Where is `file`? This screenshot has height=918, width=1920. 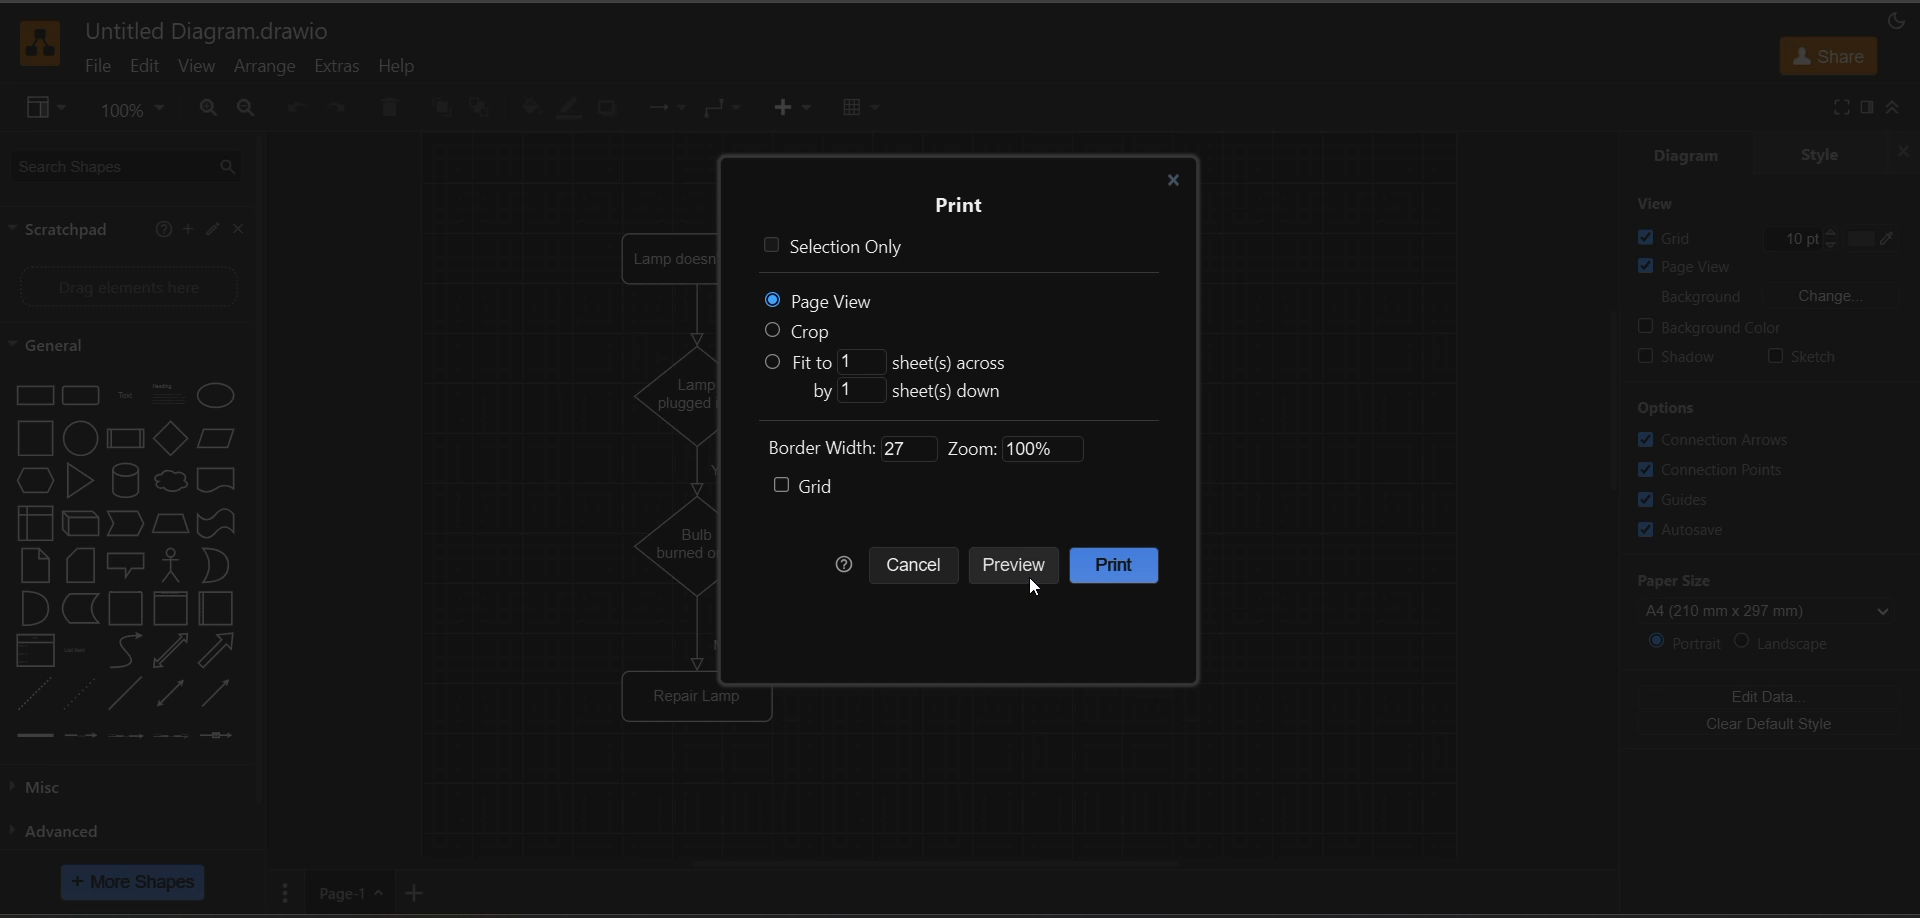 file is located at coordinates (91, 67).